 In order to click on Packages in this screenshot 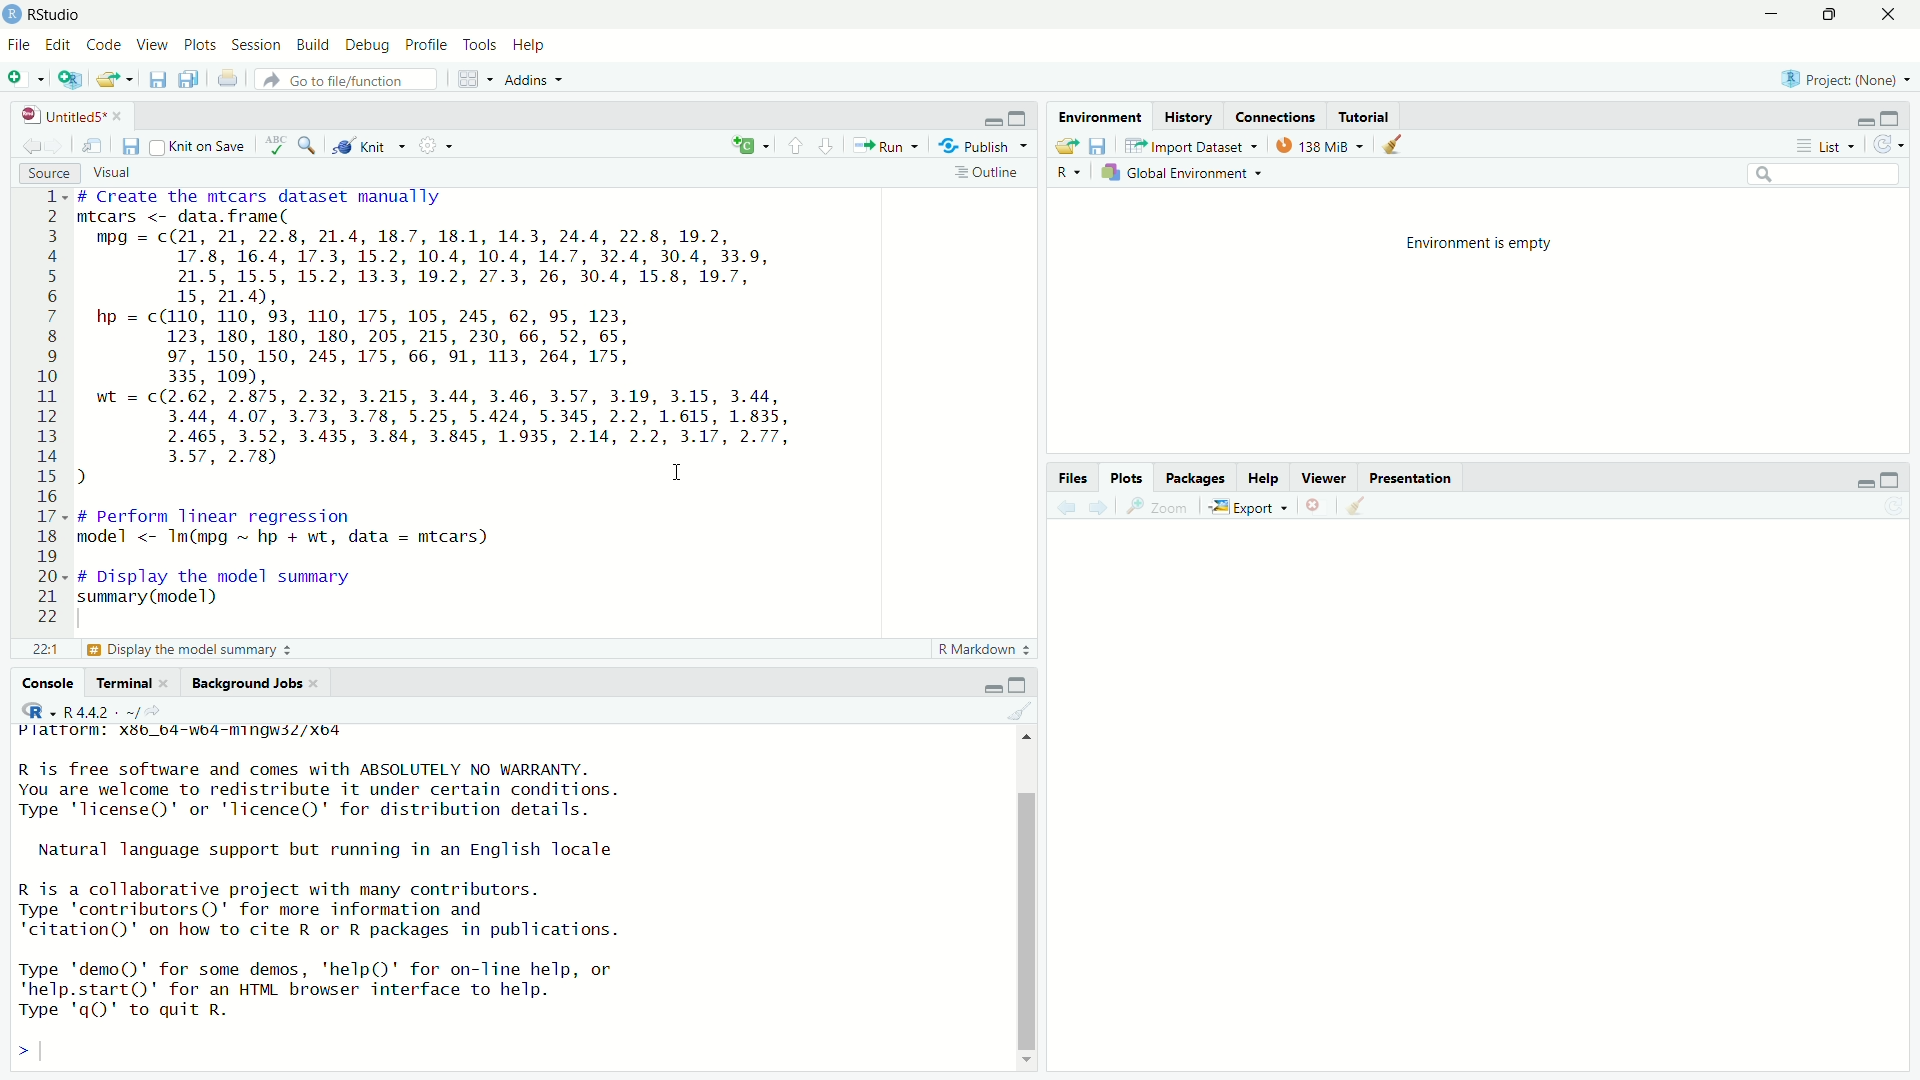, I will do `click(1196, 478)`.